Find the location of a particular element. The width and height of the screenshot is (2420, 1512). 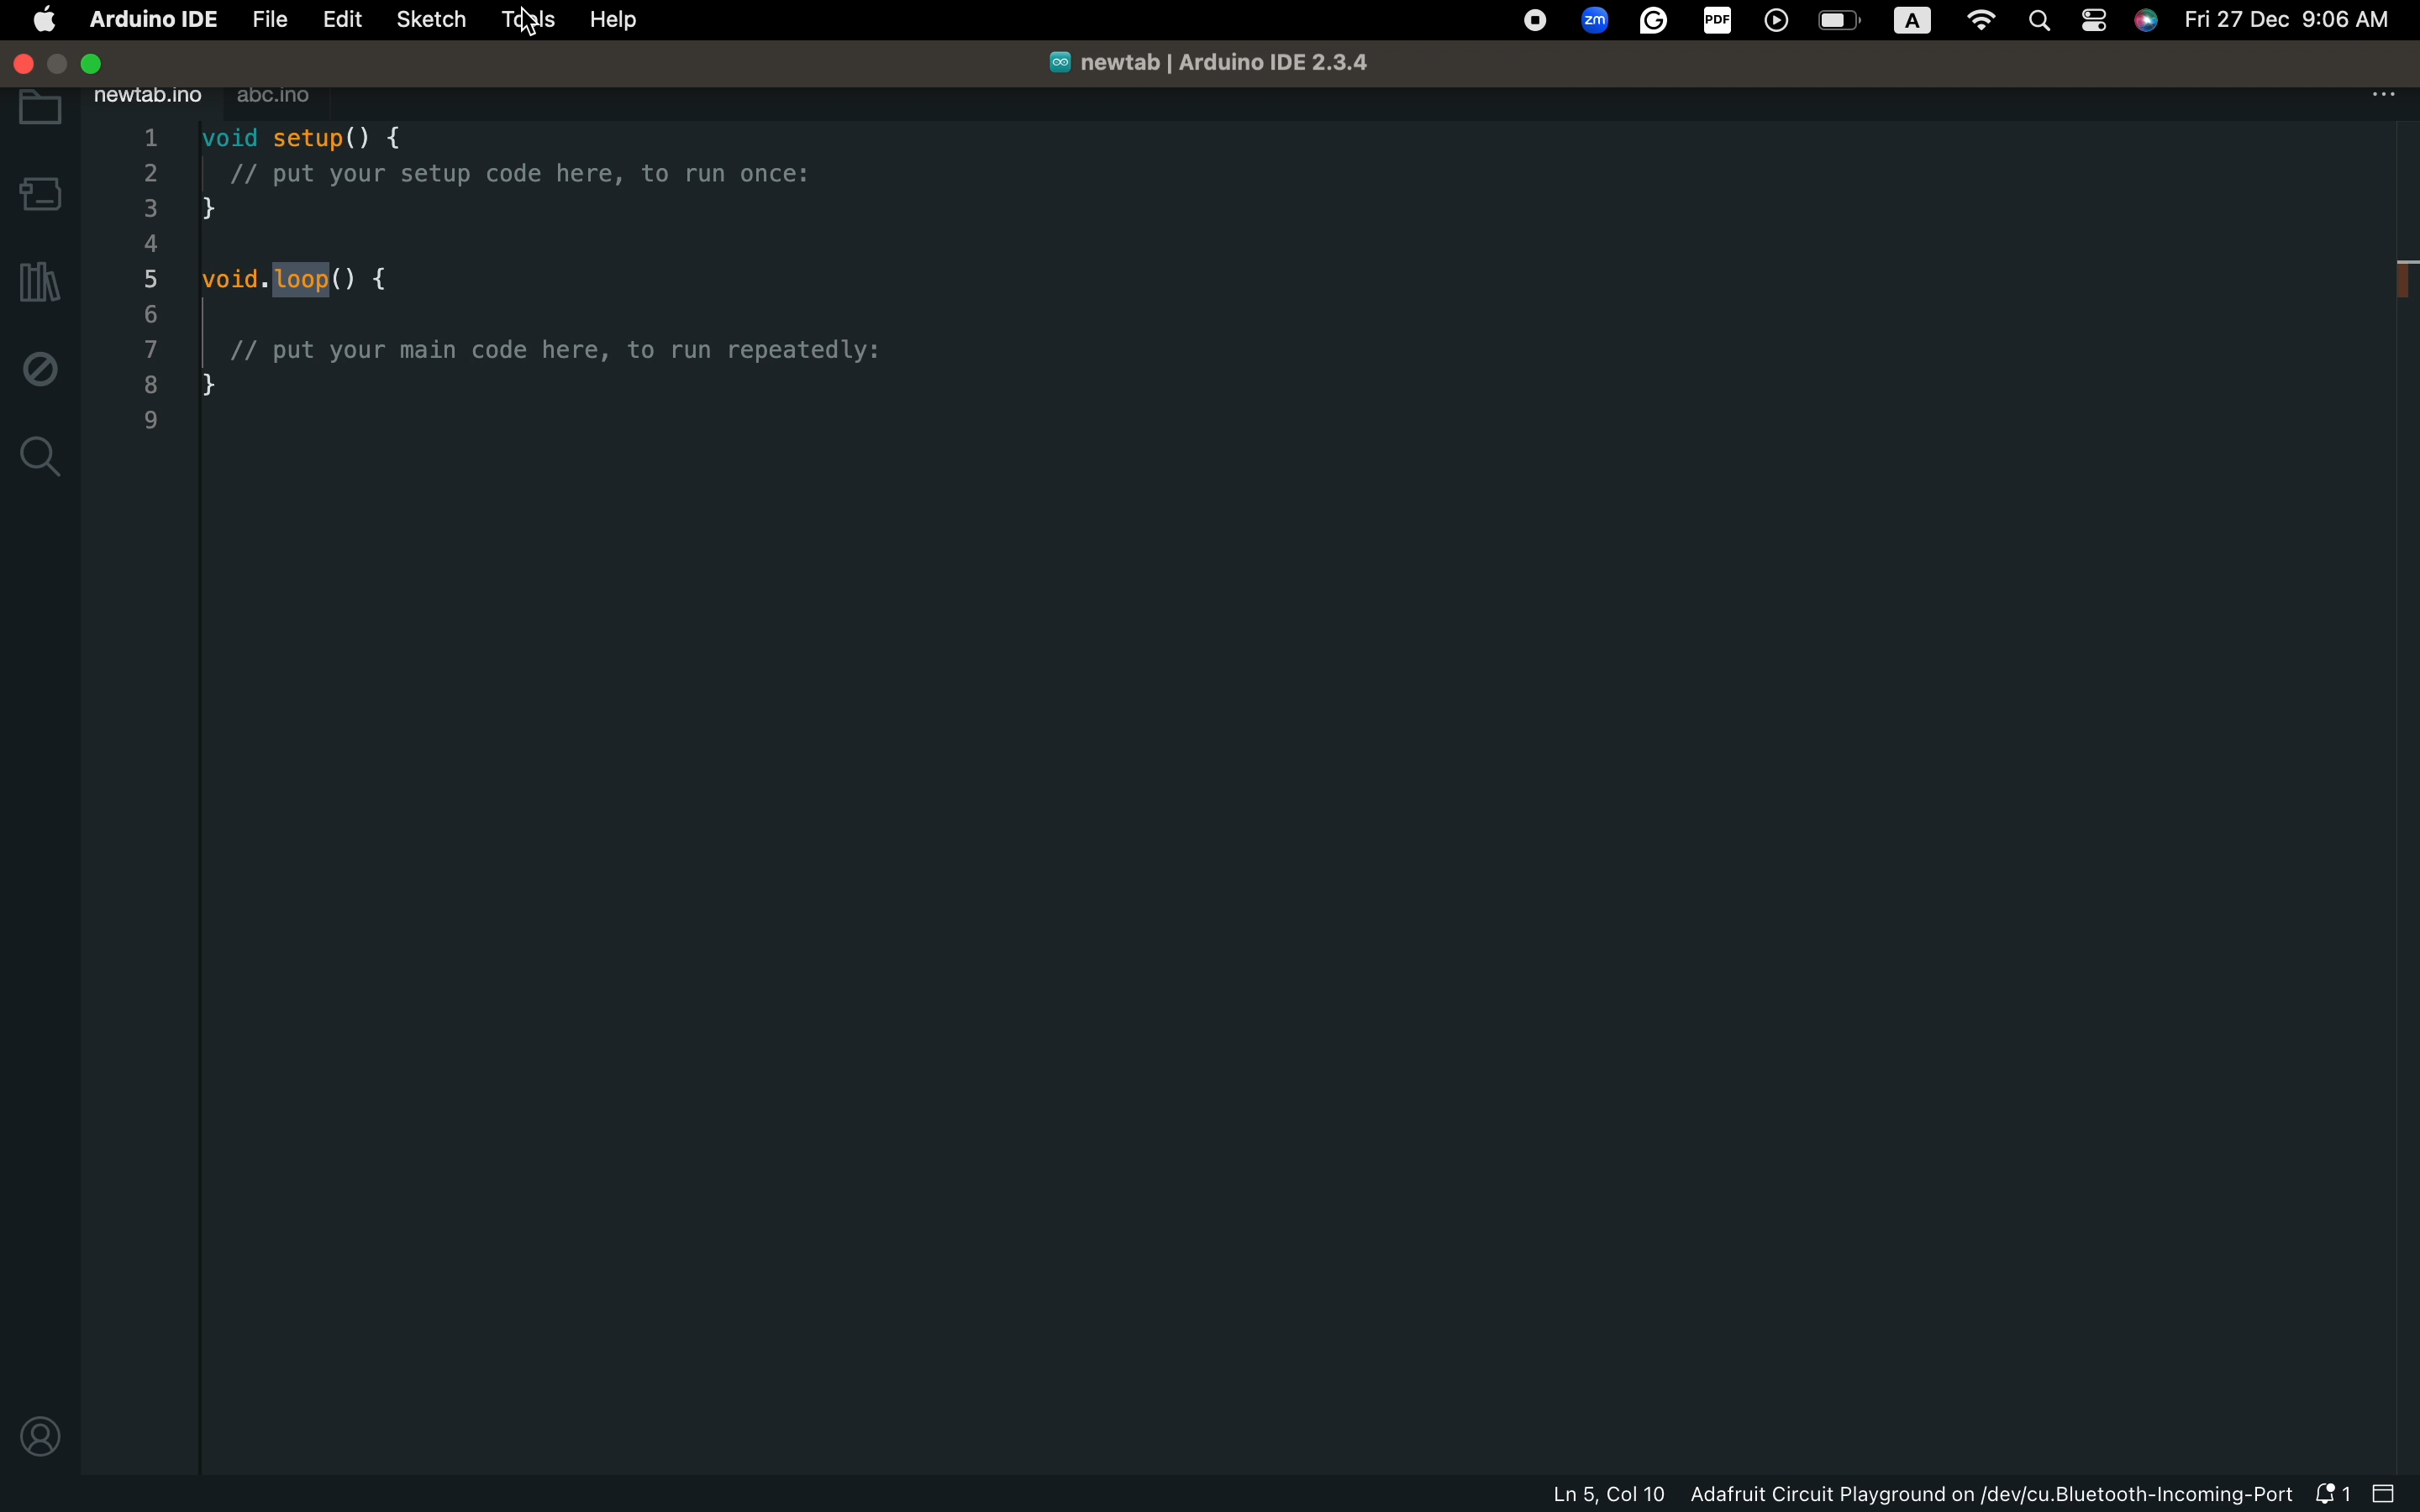

edit is located at coordinates (336, 17).